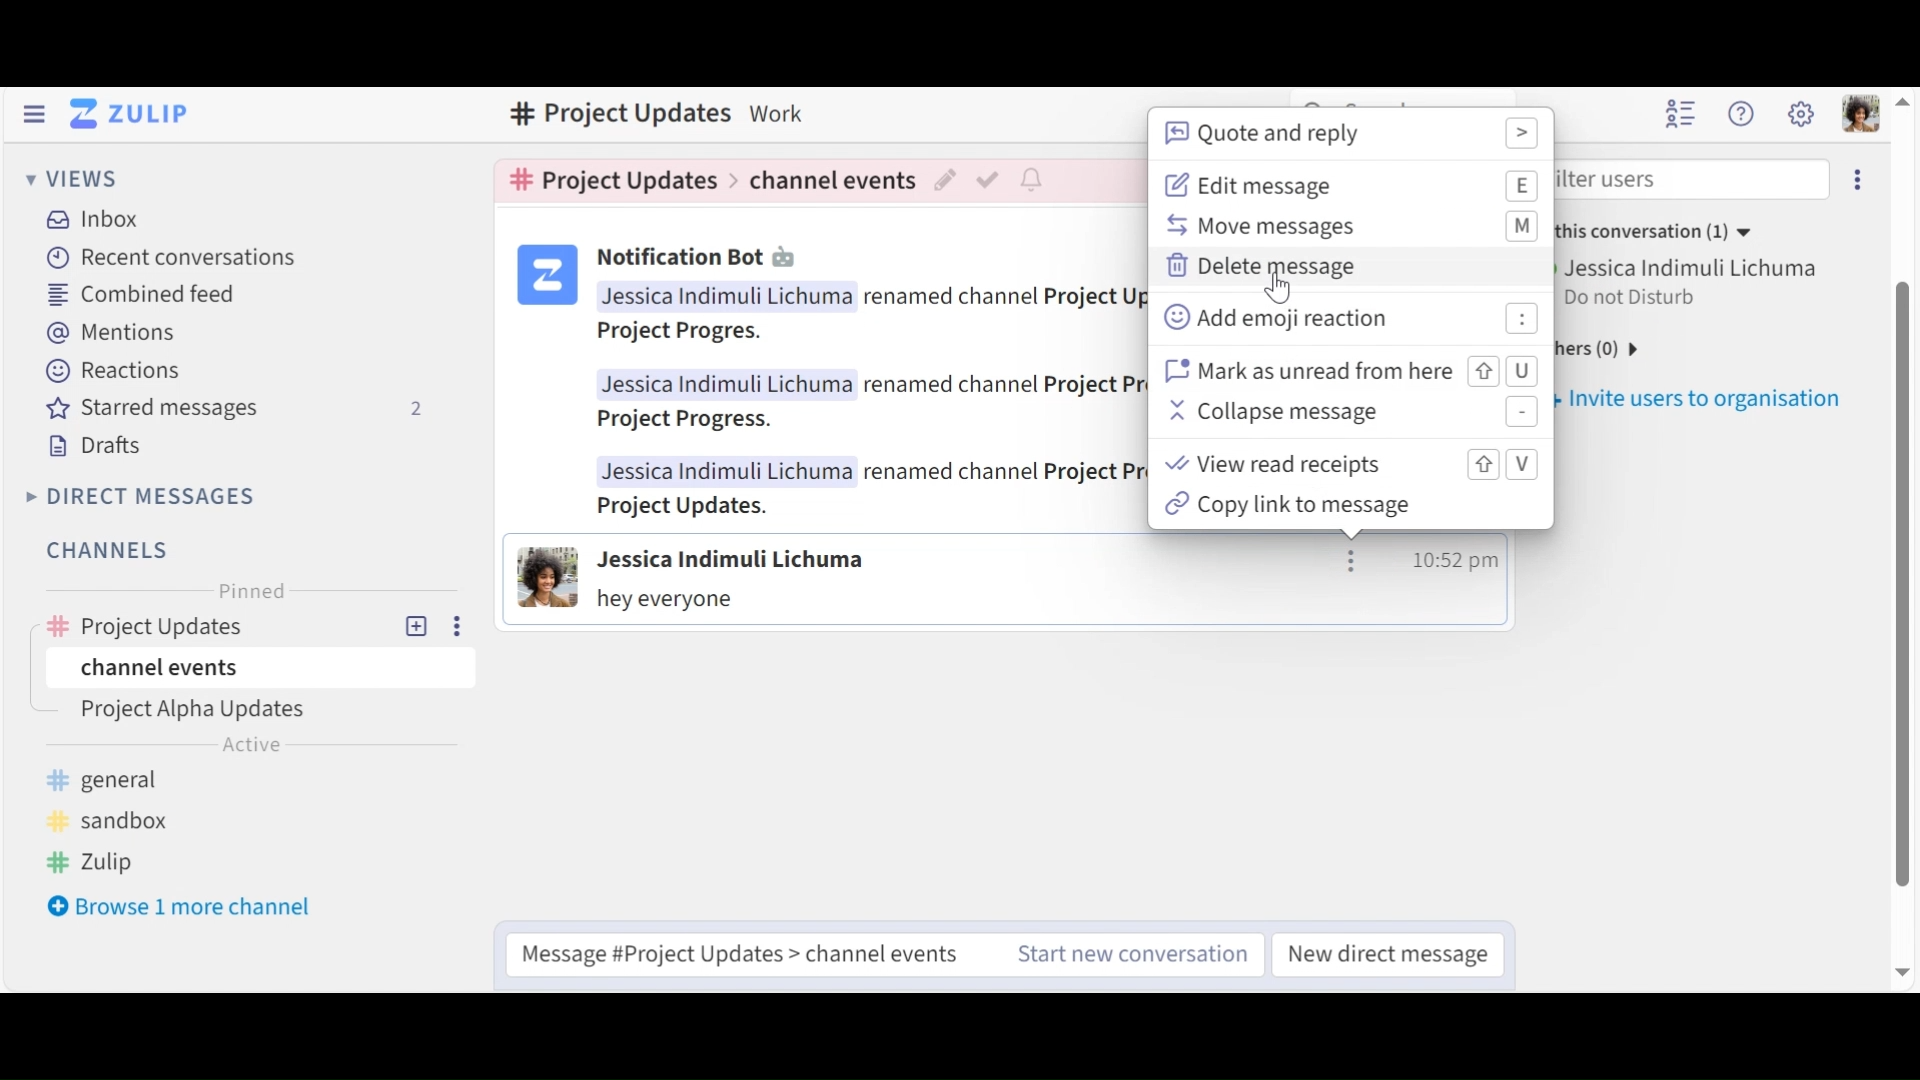 Image resolution: width=1920 pixels, height=1080 pixels. Describe the element at coordinates (1349, 264) in the screenshot. I see `Delete message` at that location.